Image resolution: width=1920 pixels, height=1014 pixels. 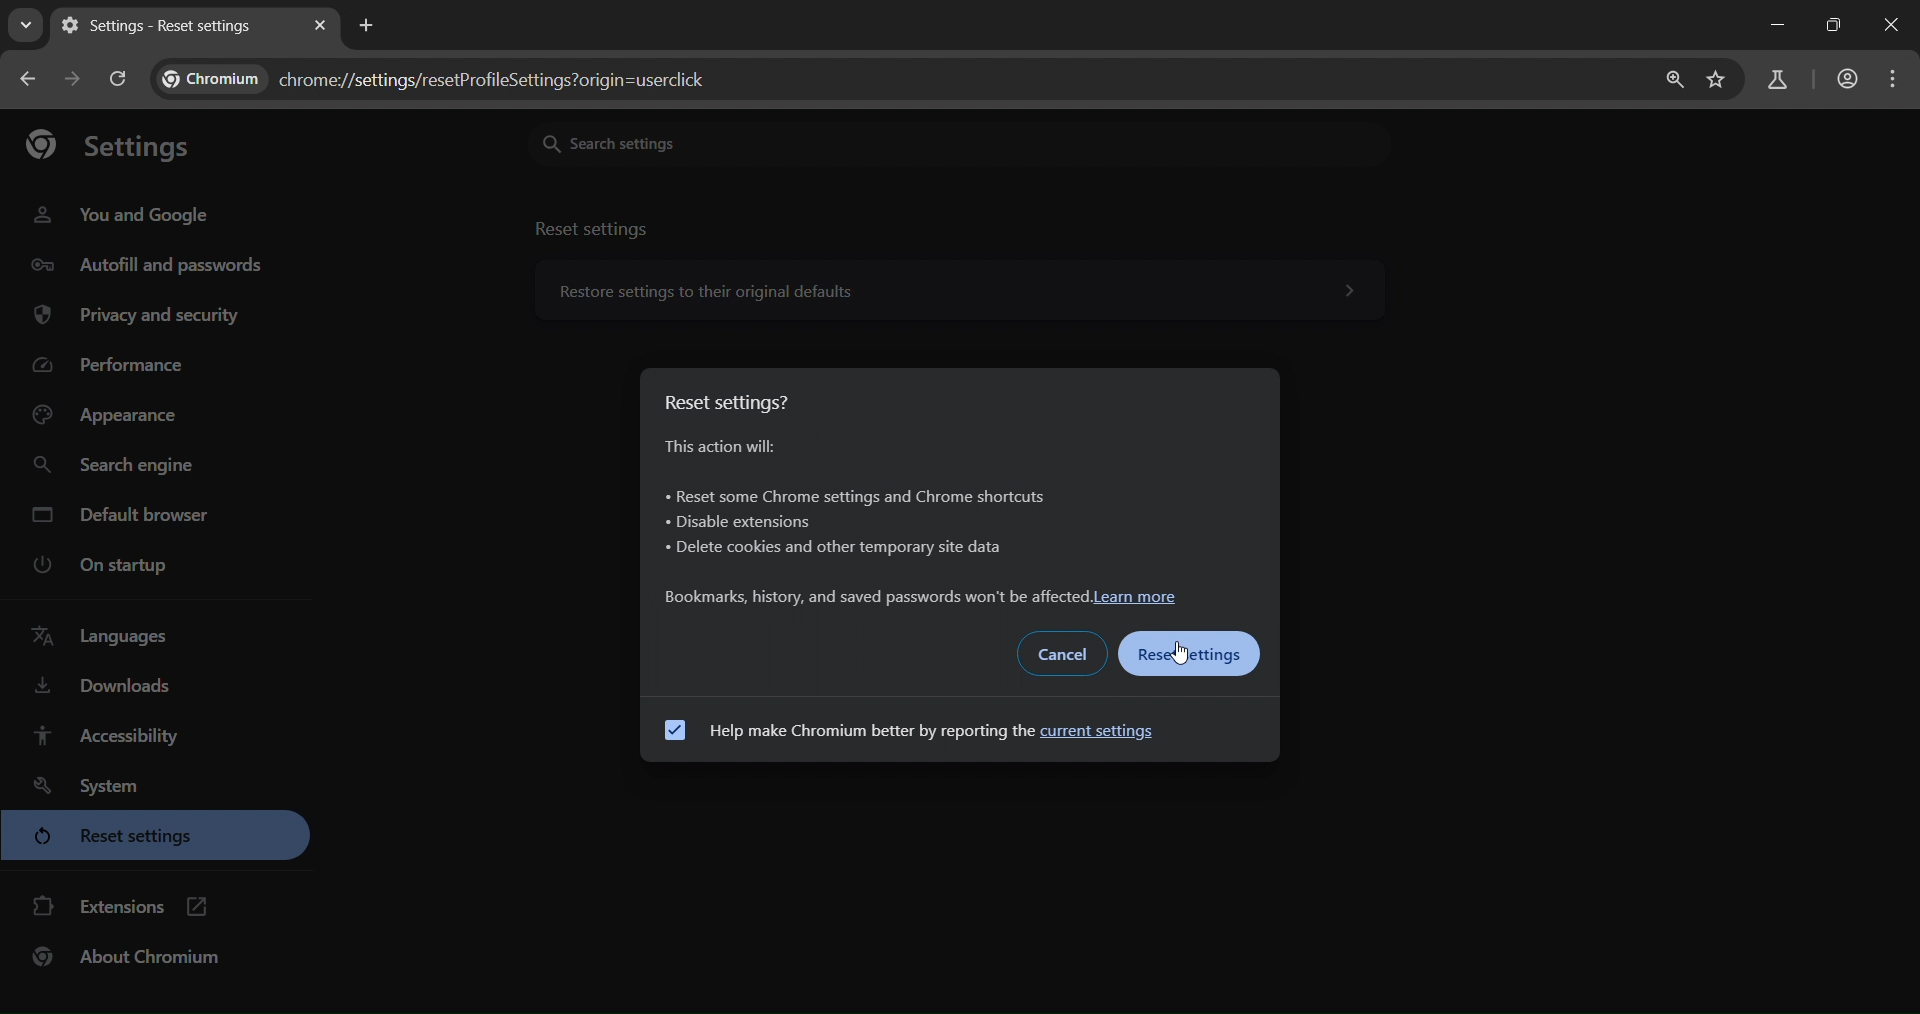 I want to click on downloads, so click(x=107, y=684).